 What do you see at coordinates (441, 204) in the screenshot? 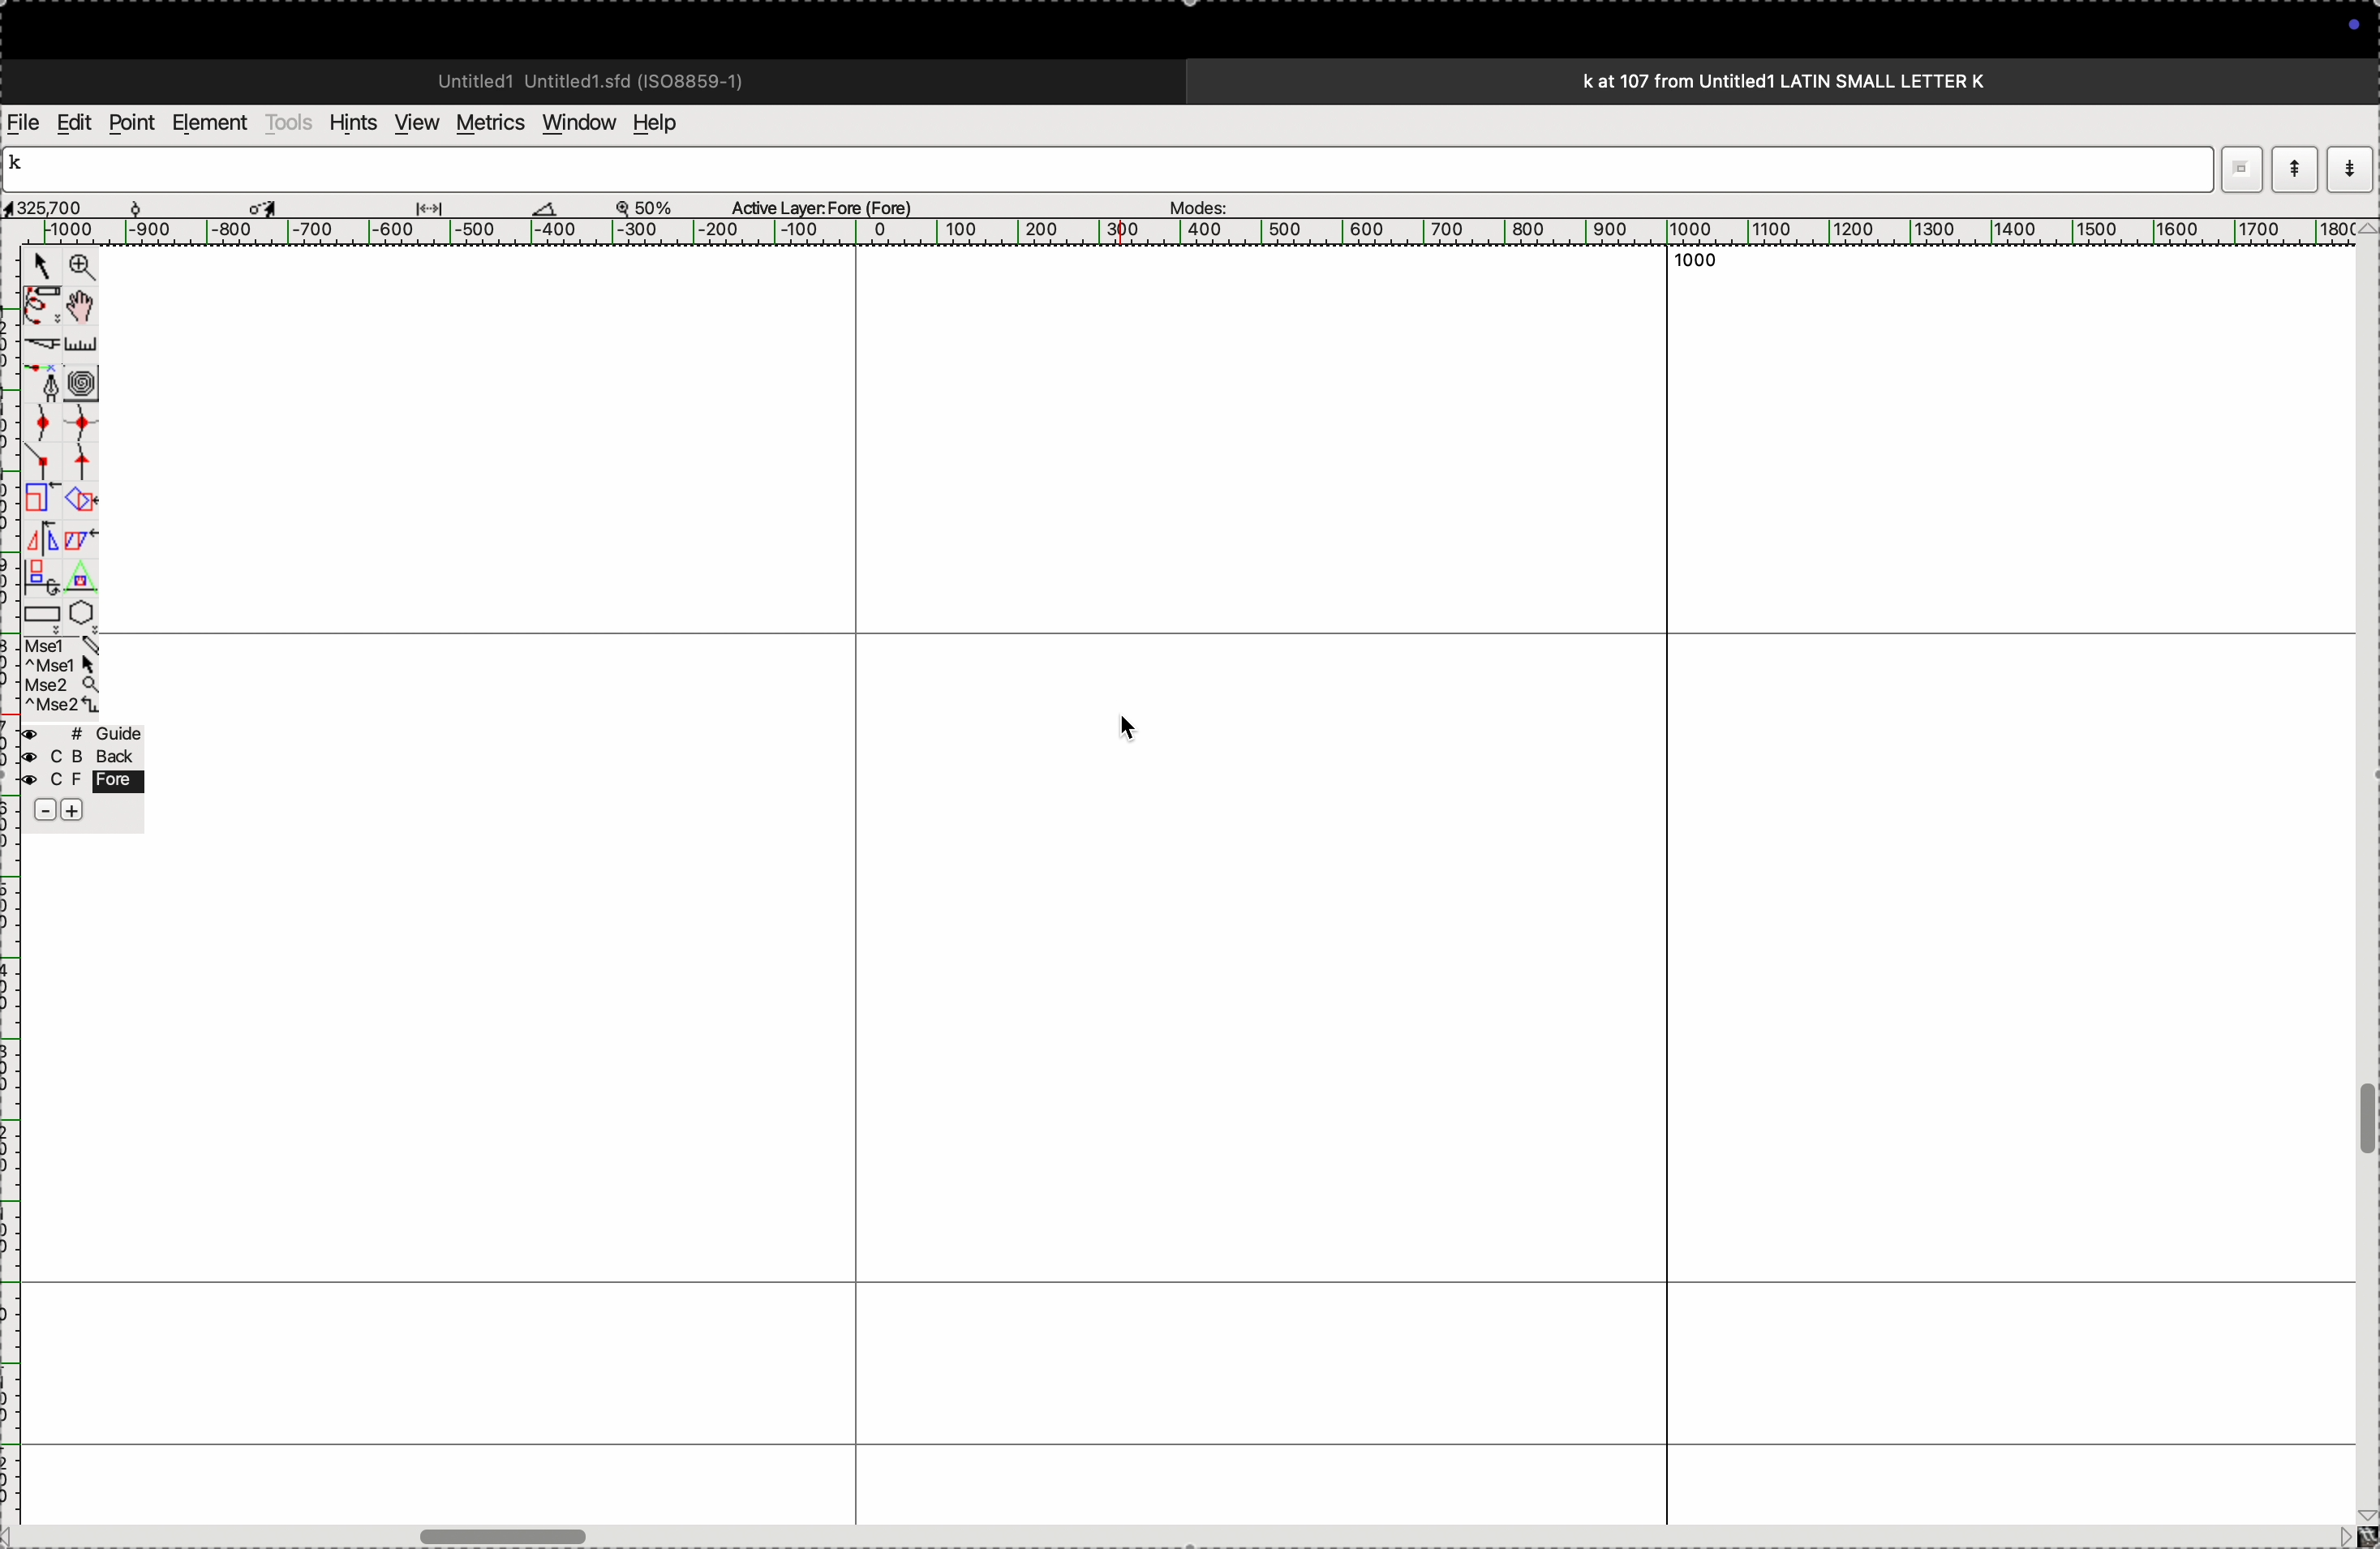
I see `drang` at bounding box center [441, 204].